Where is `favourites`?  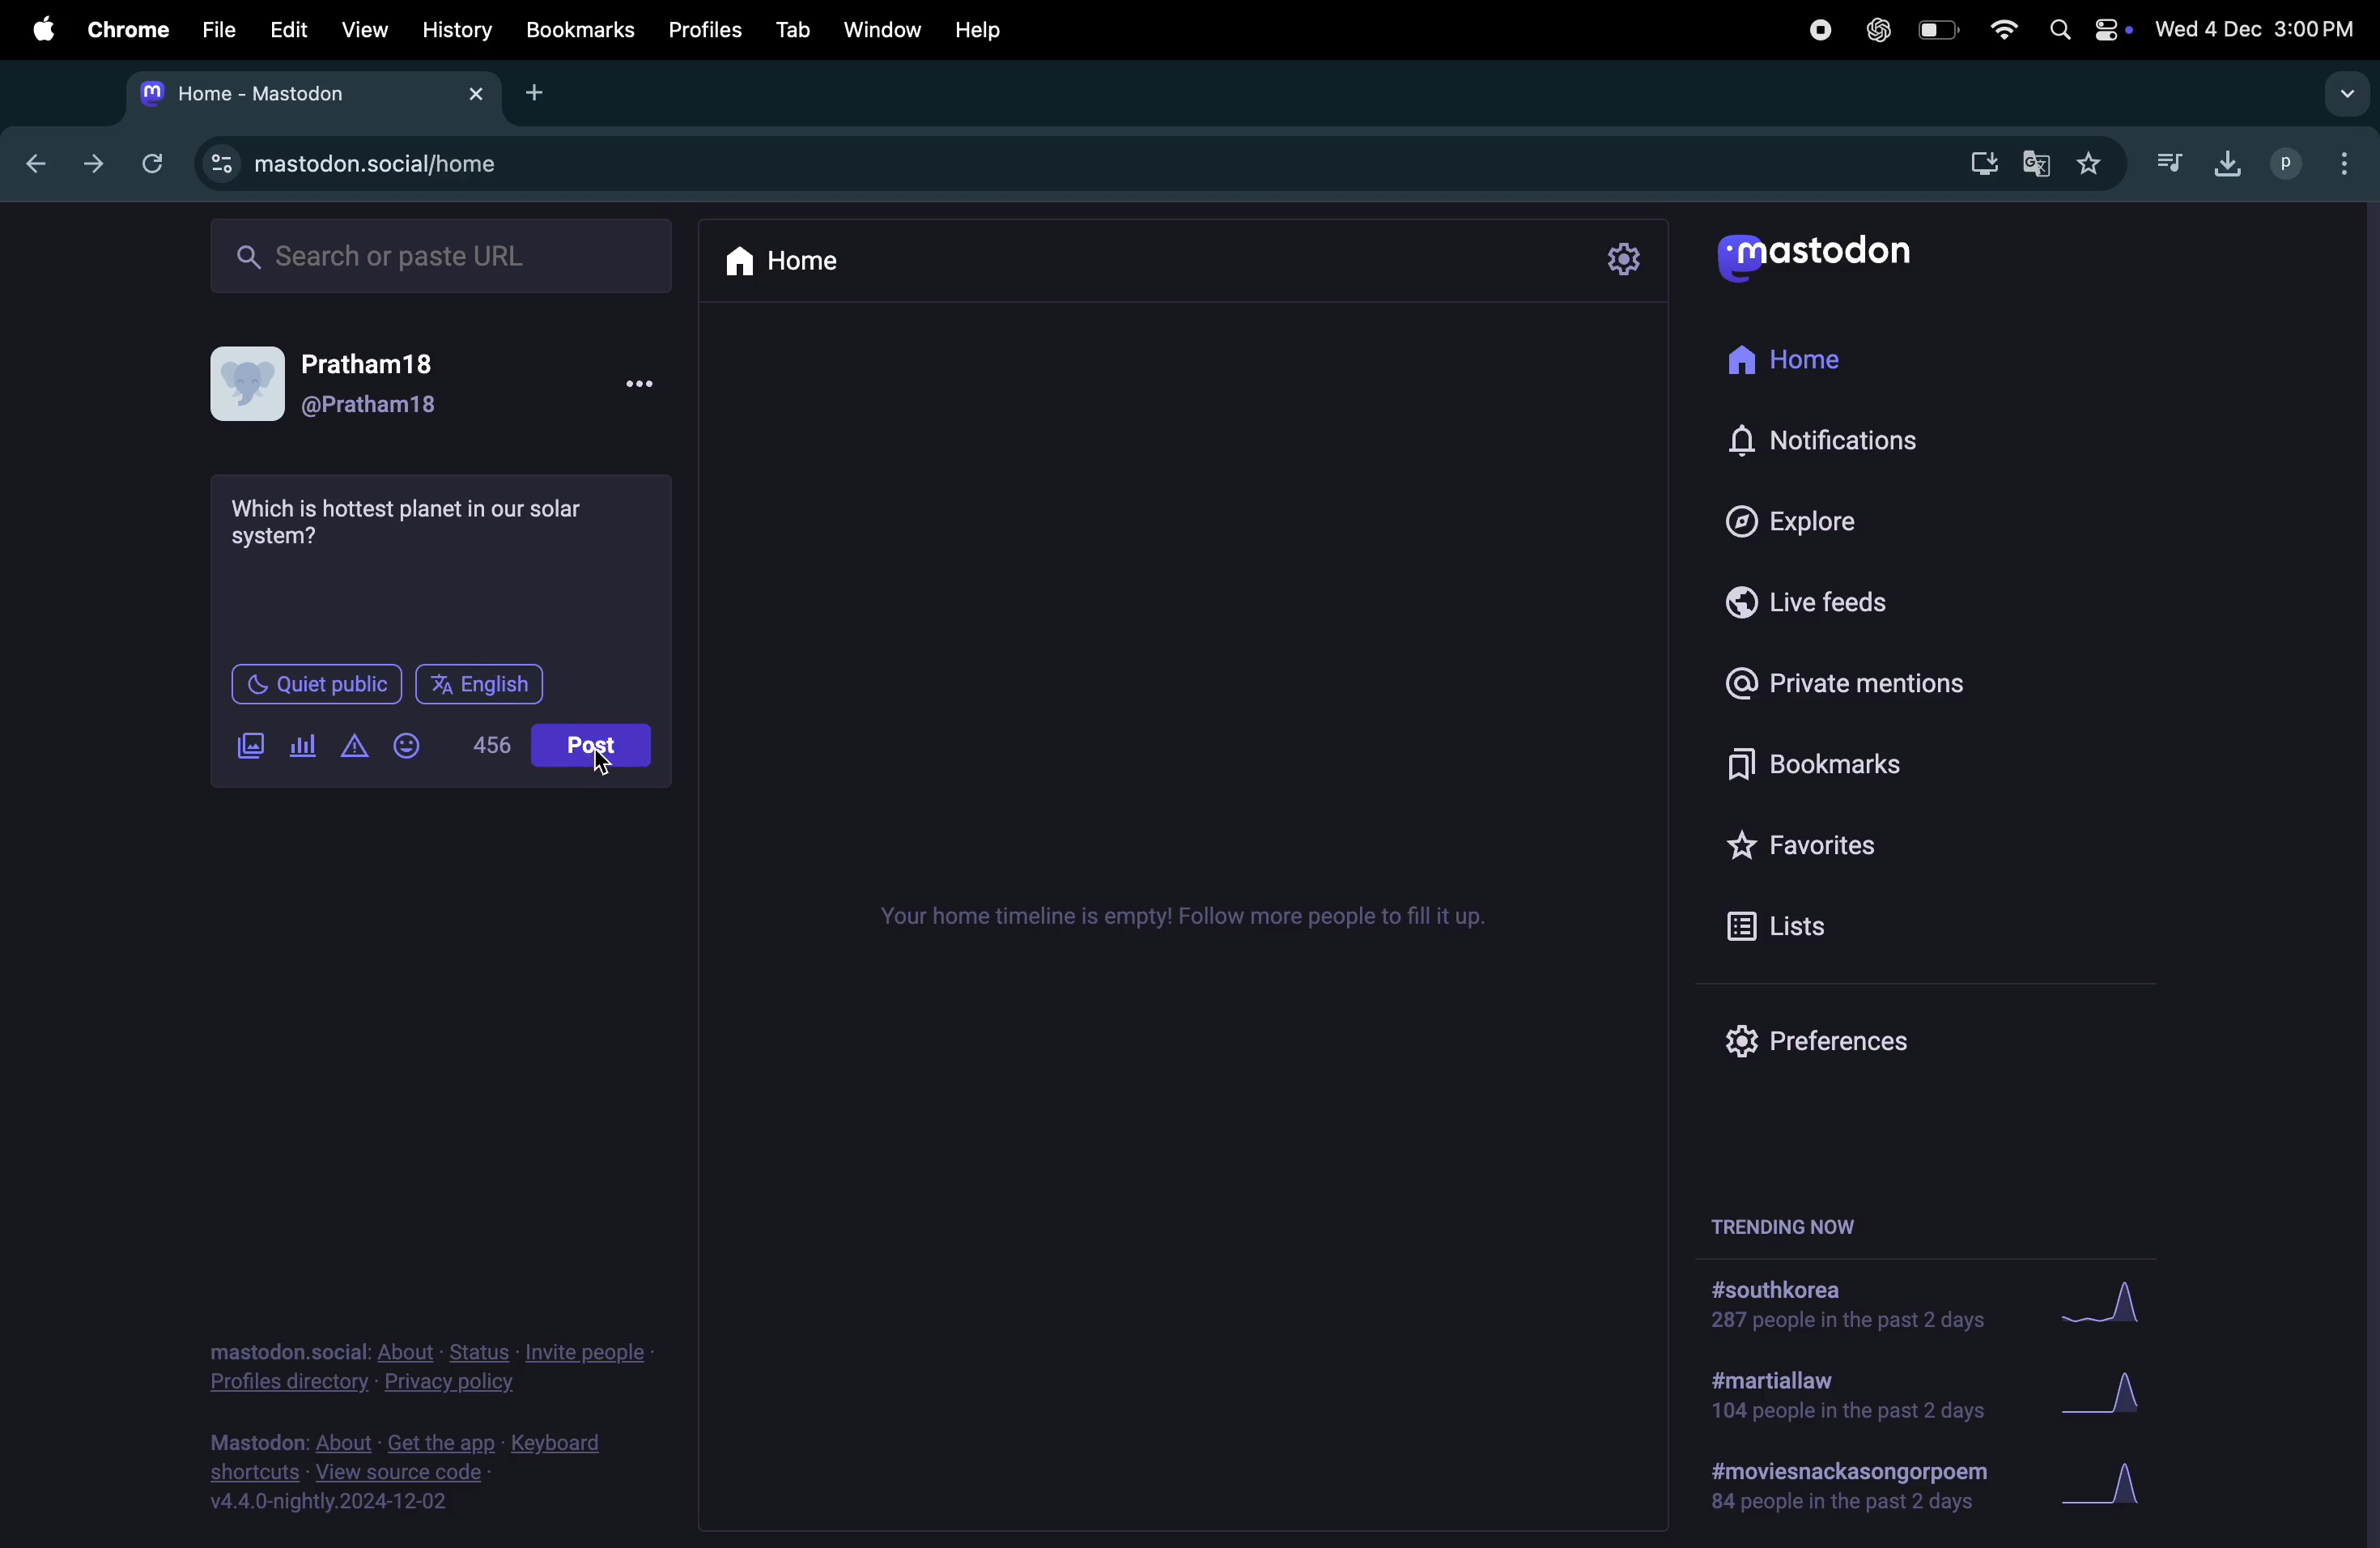
favourites is located at coordinates (2093, 160).